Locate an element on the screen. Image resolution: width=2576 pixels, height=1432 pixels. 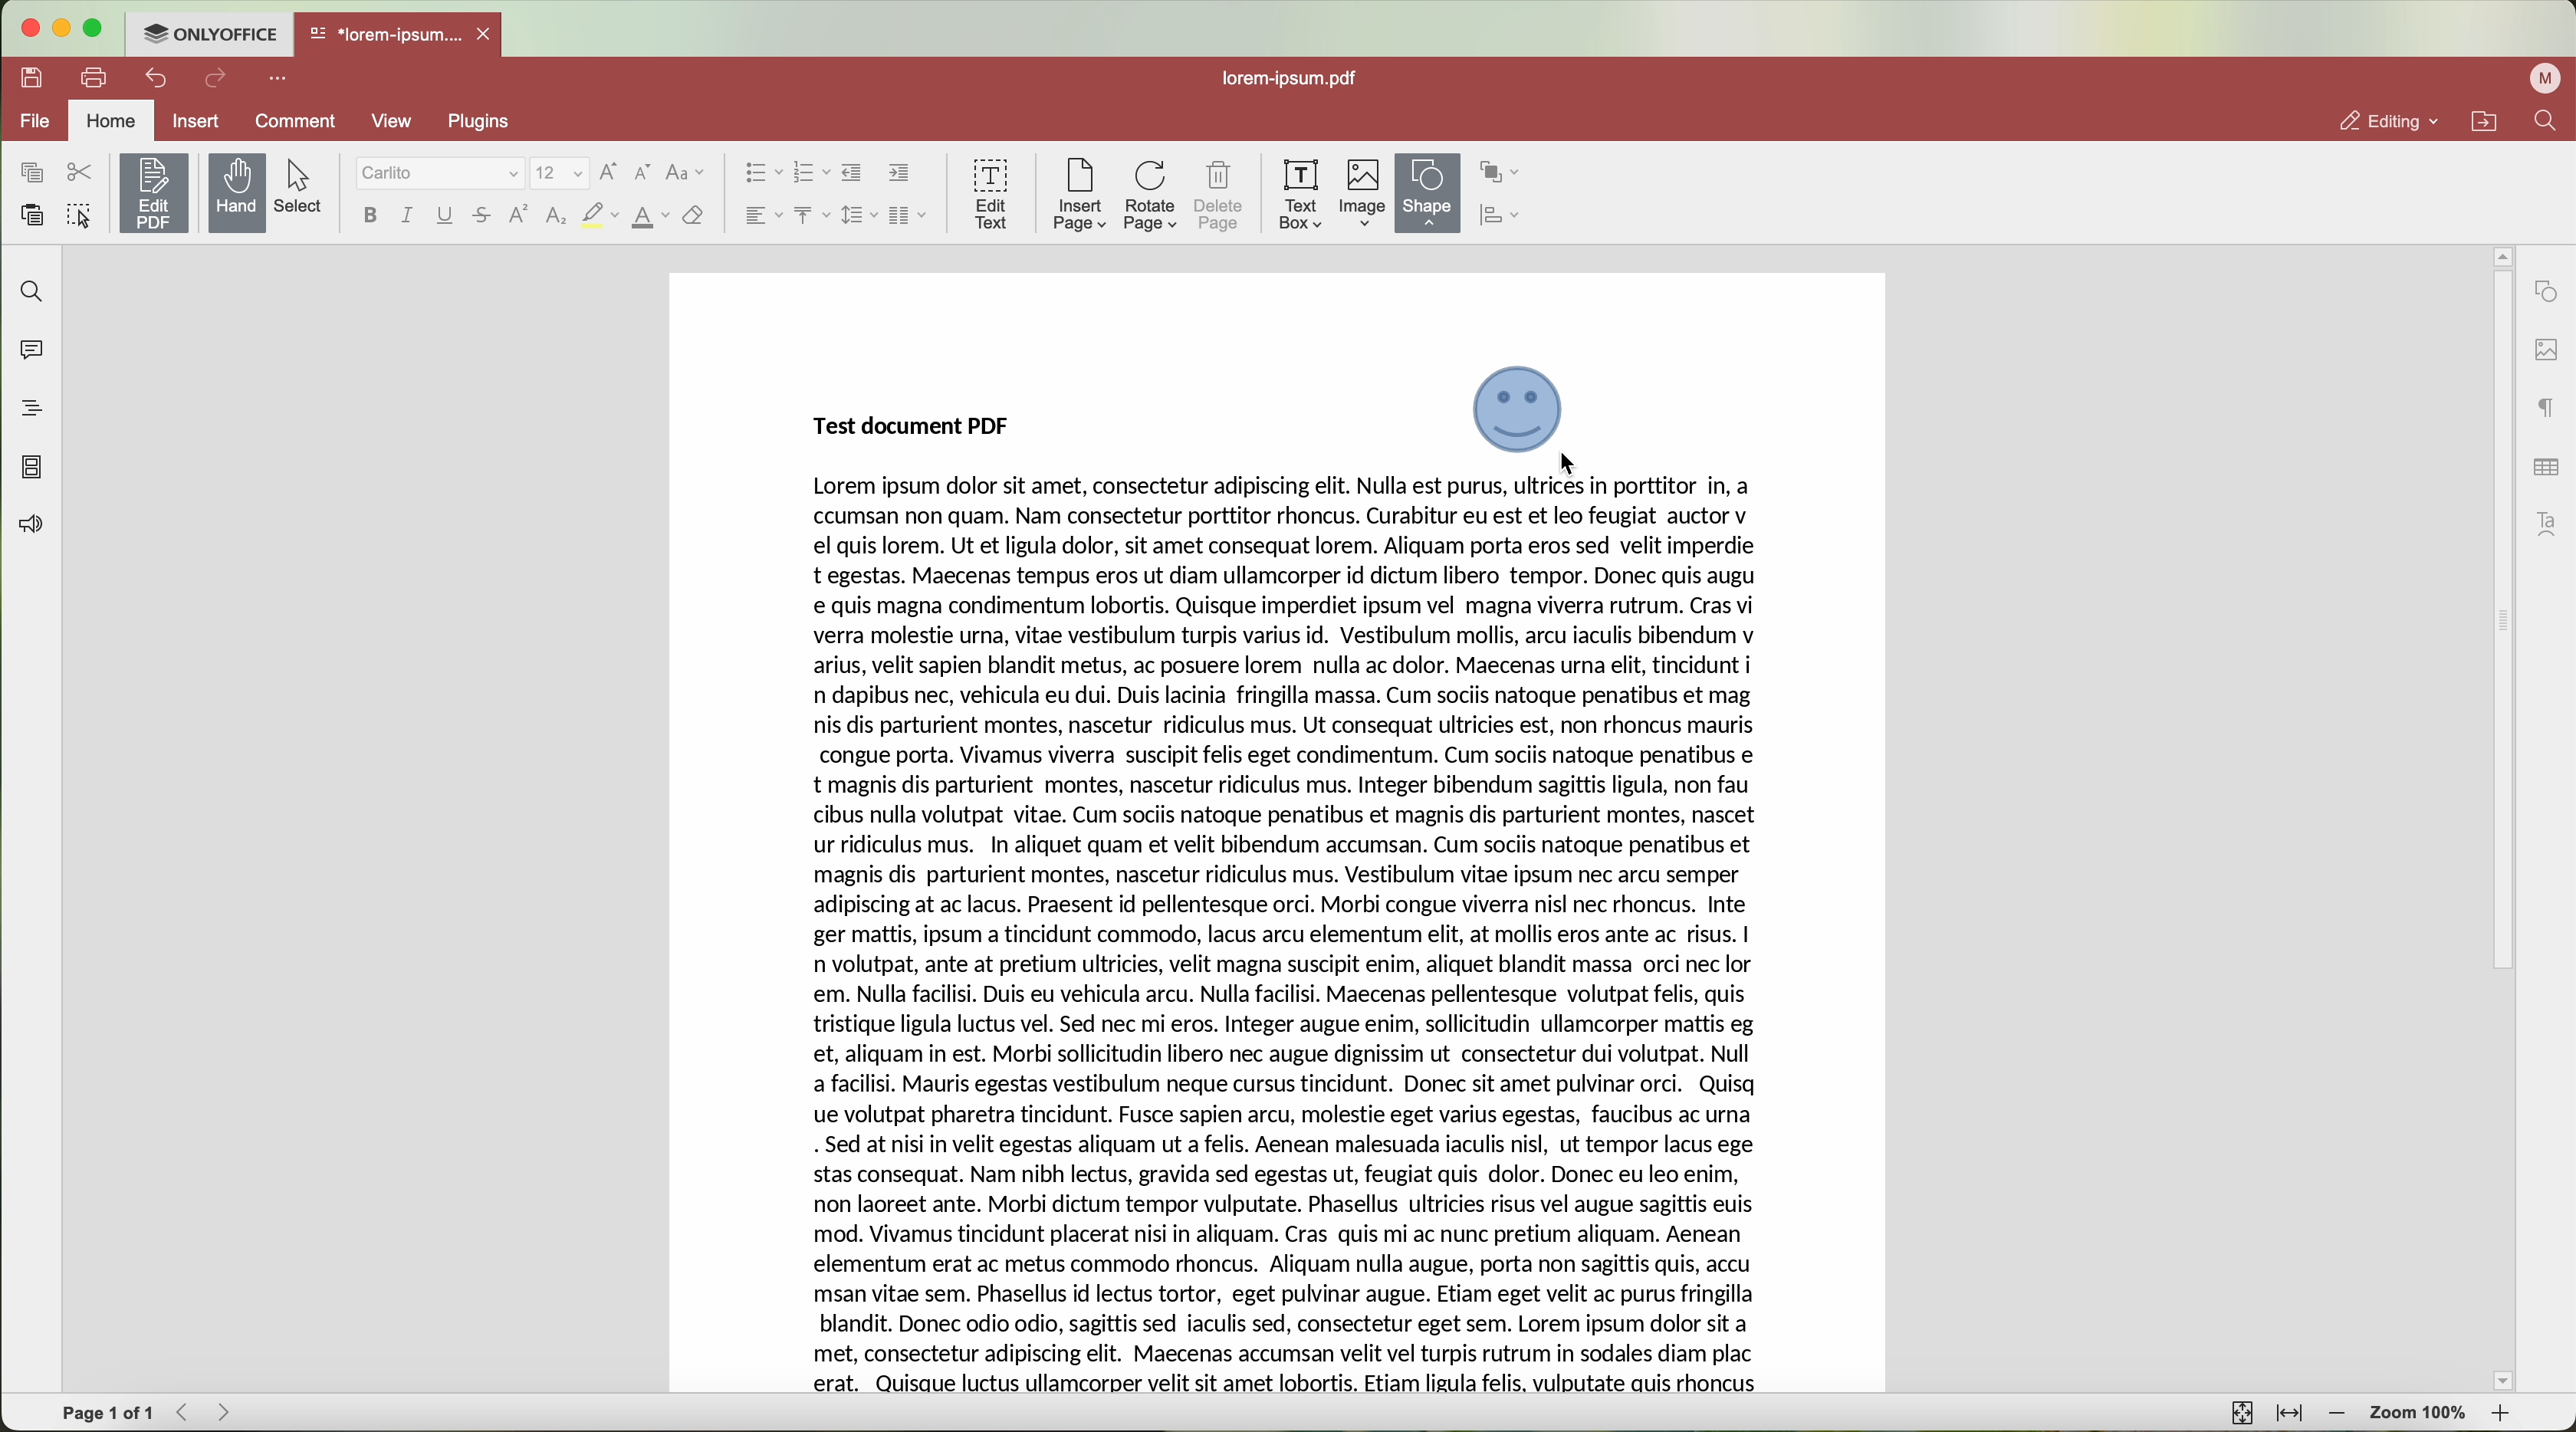
table settings is located at coordinates (2544, 464).